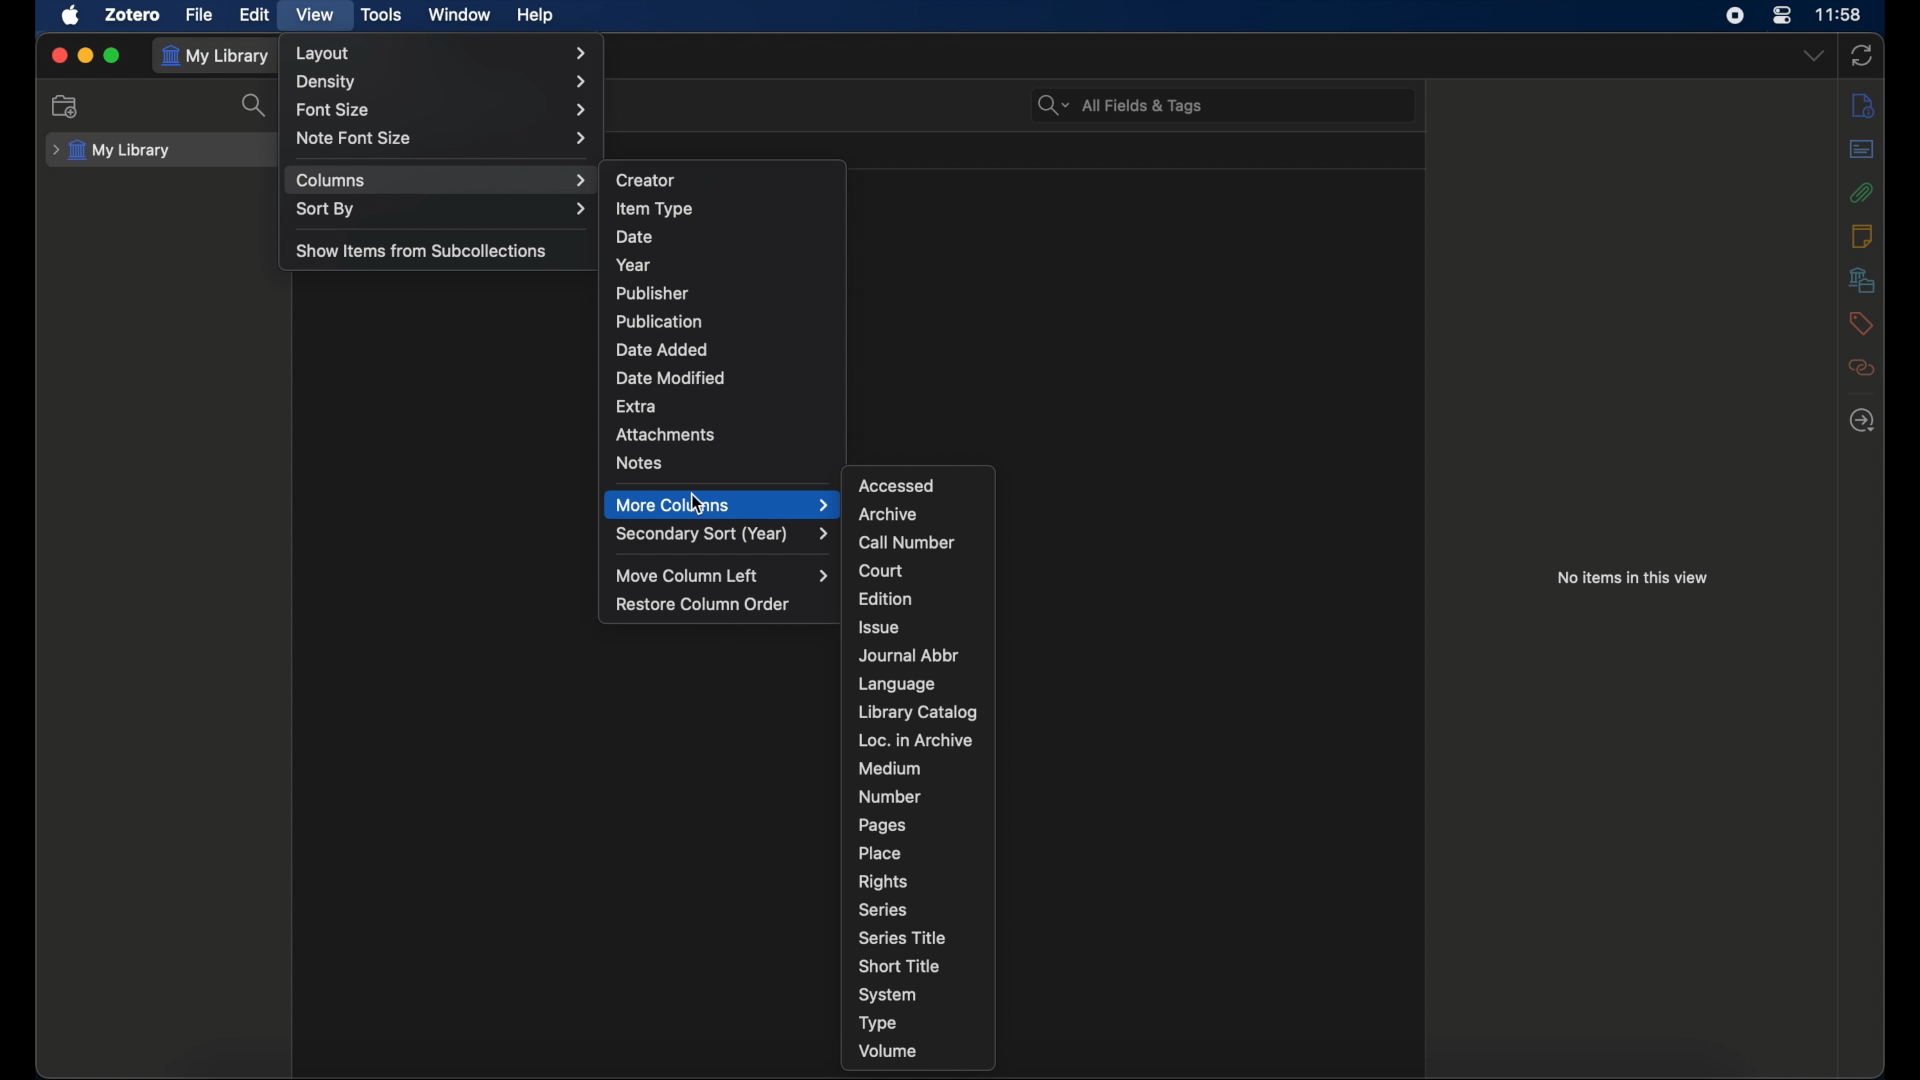  I want to click on my library, so click(112, 151).